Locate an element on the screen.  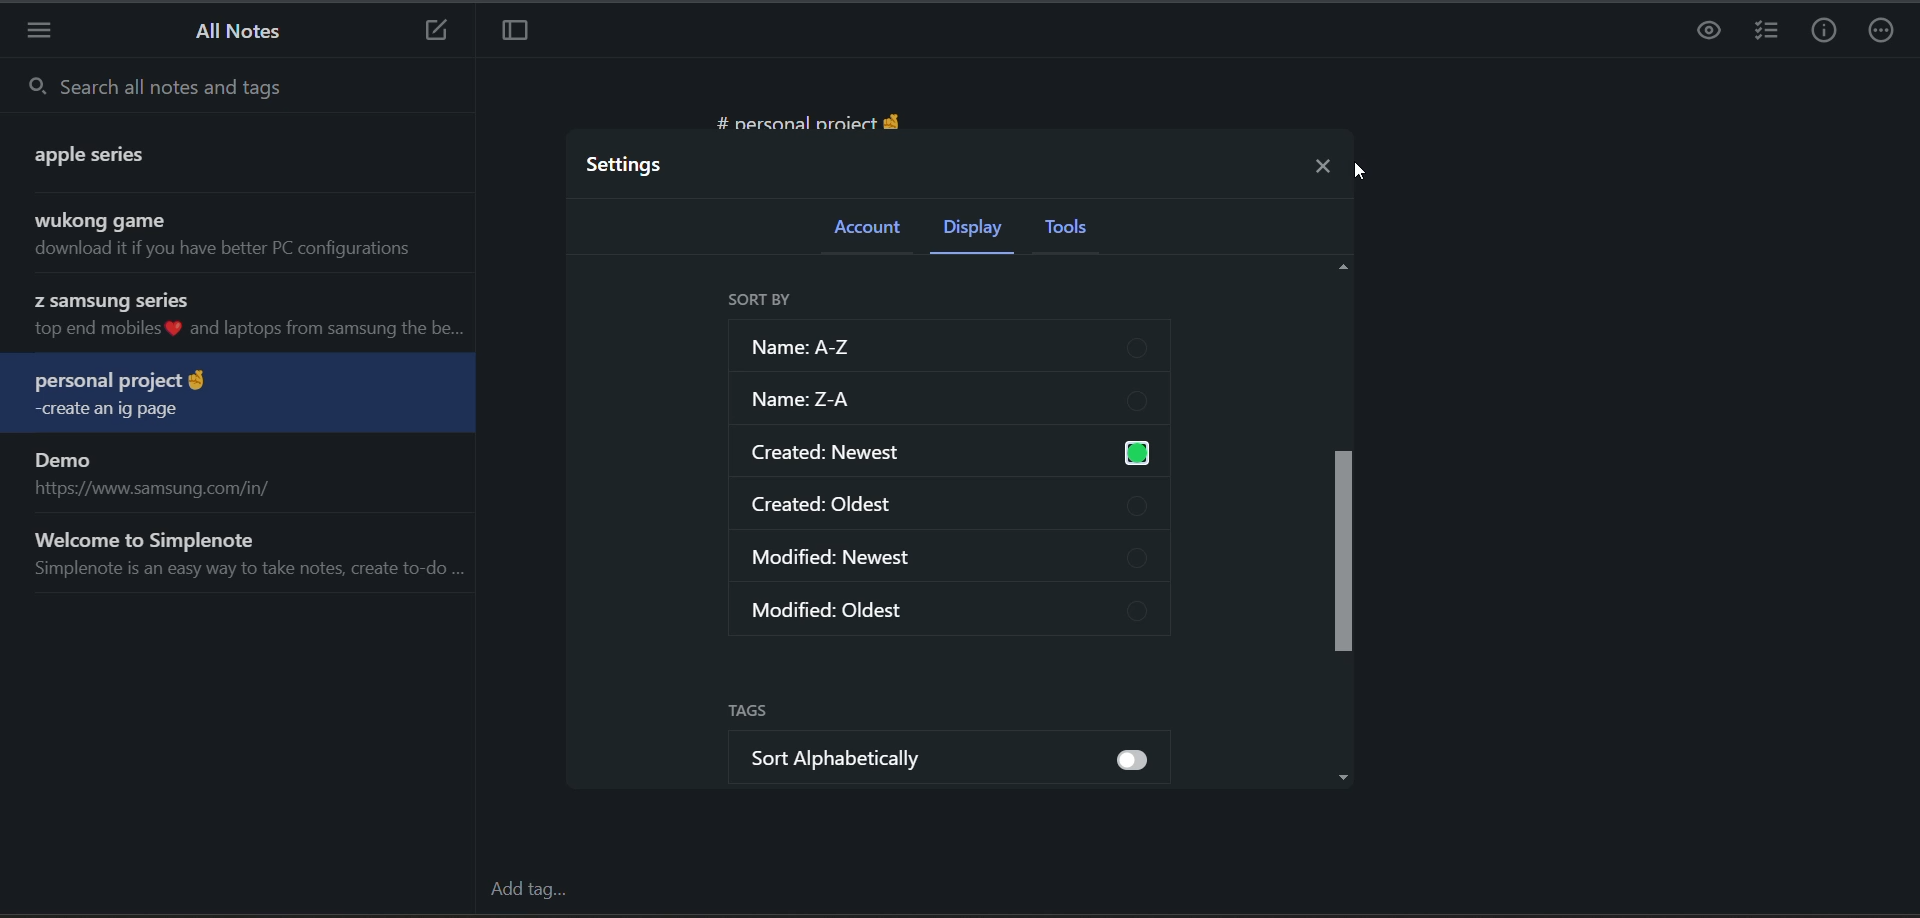
vertical scroll bar is located at coordinates (1345, 553).